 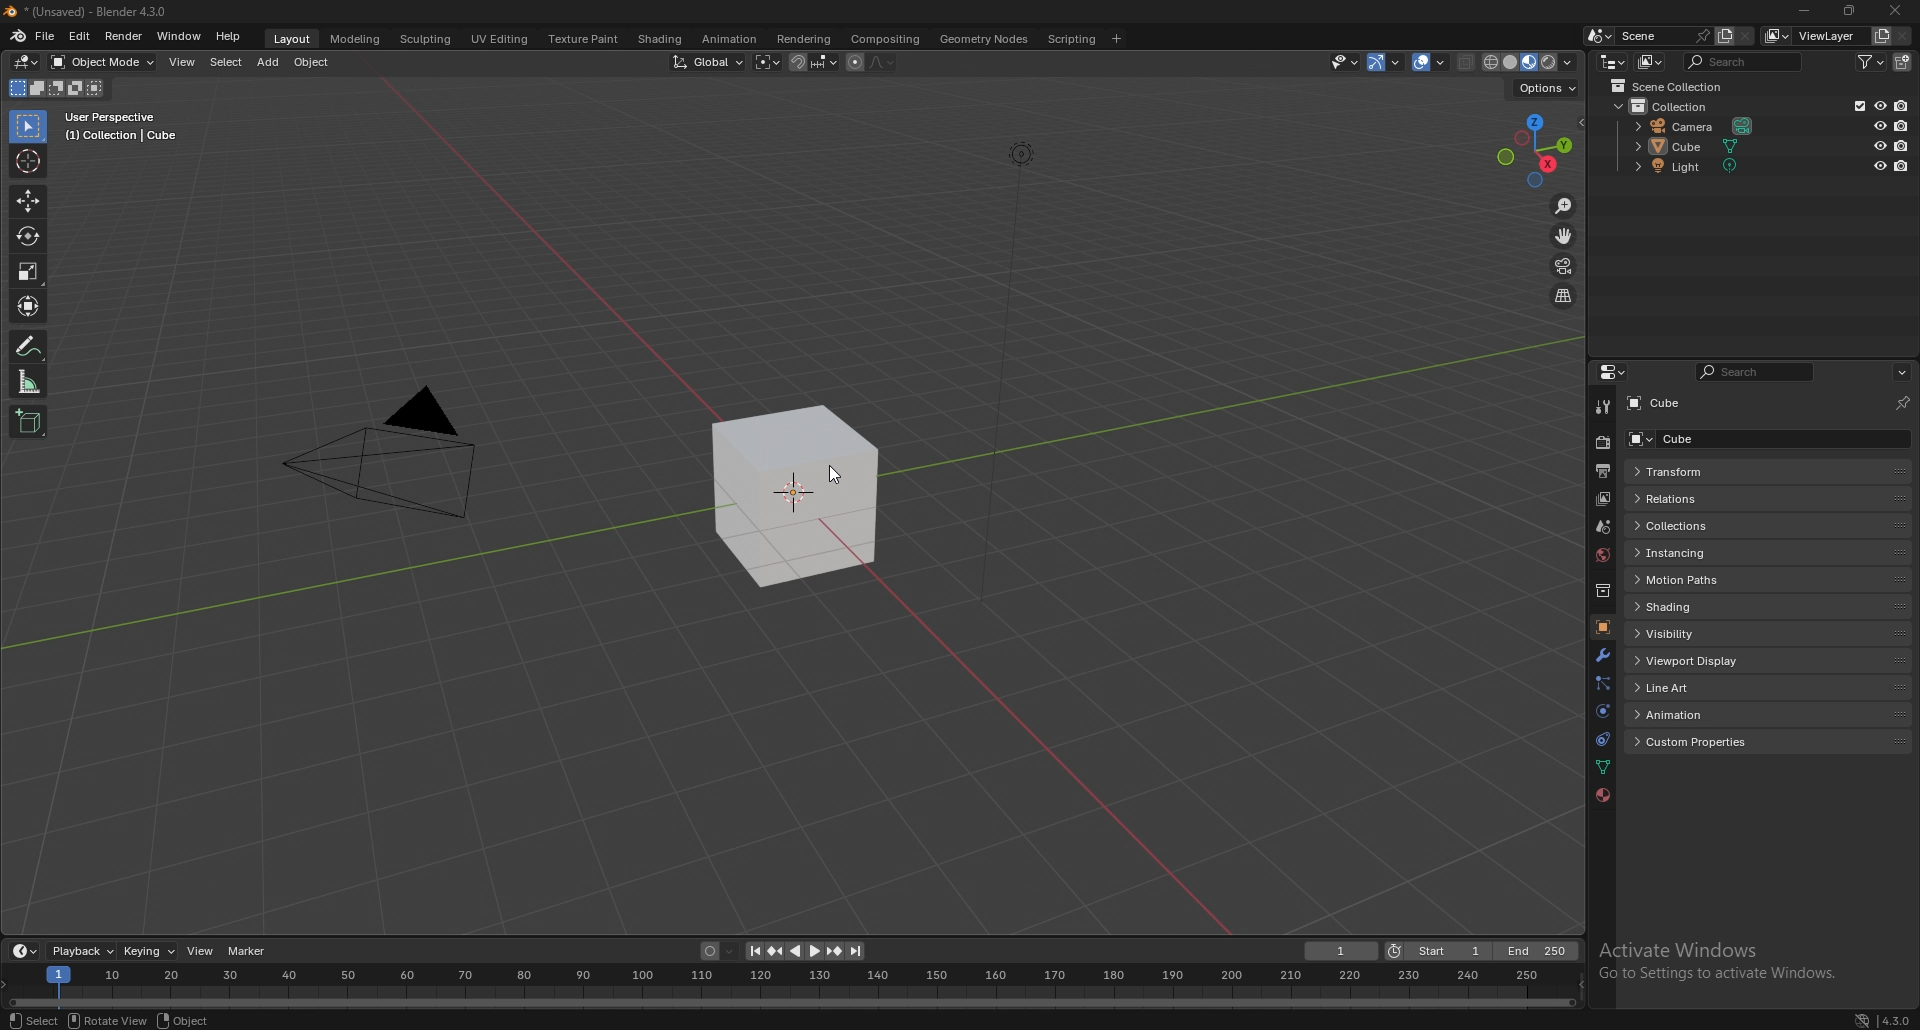 I want to click on view, so click(x=184, y=62).